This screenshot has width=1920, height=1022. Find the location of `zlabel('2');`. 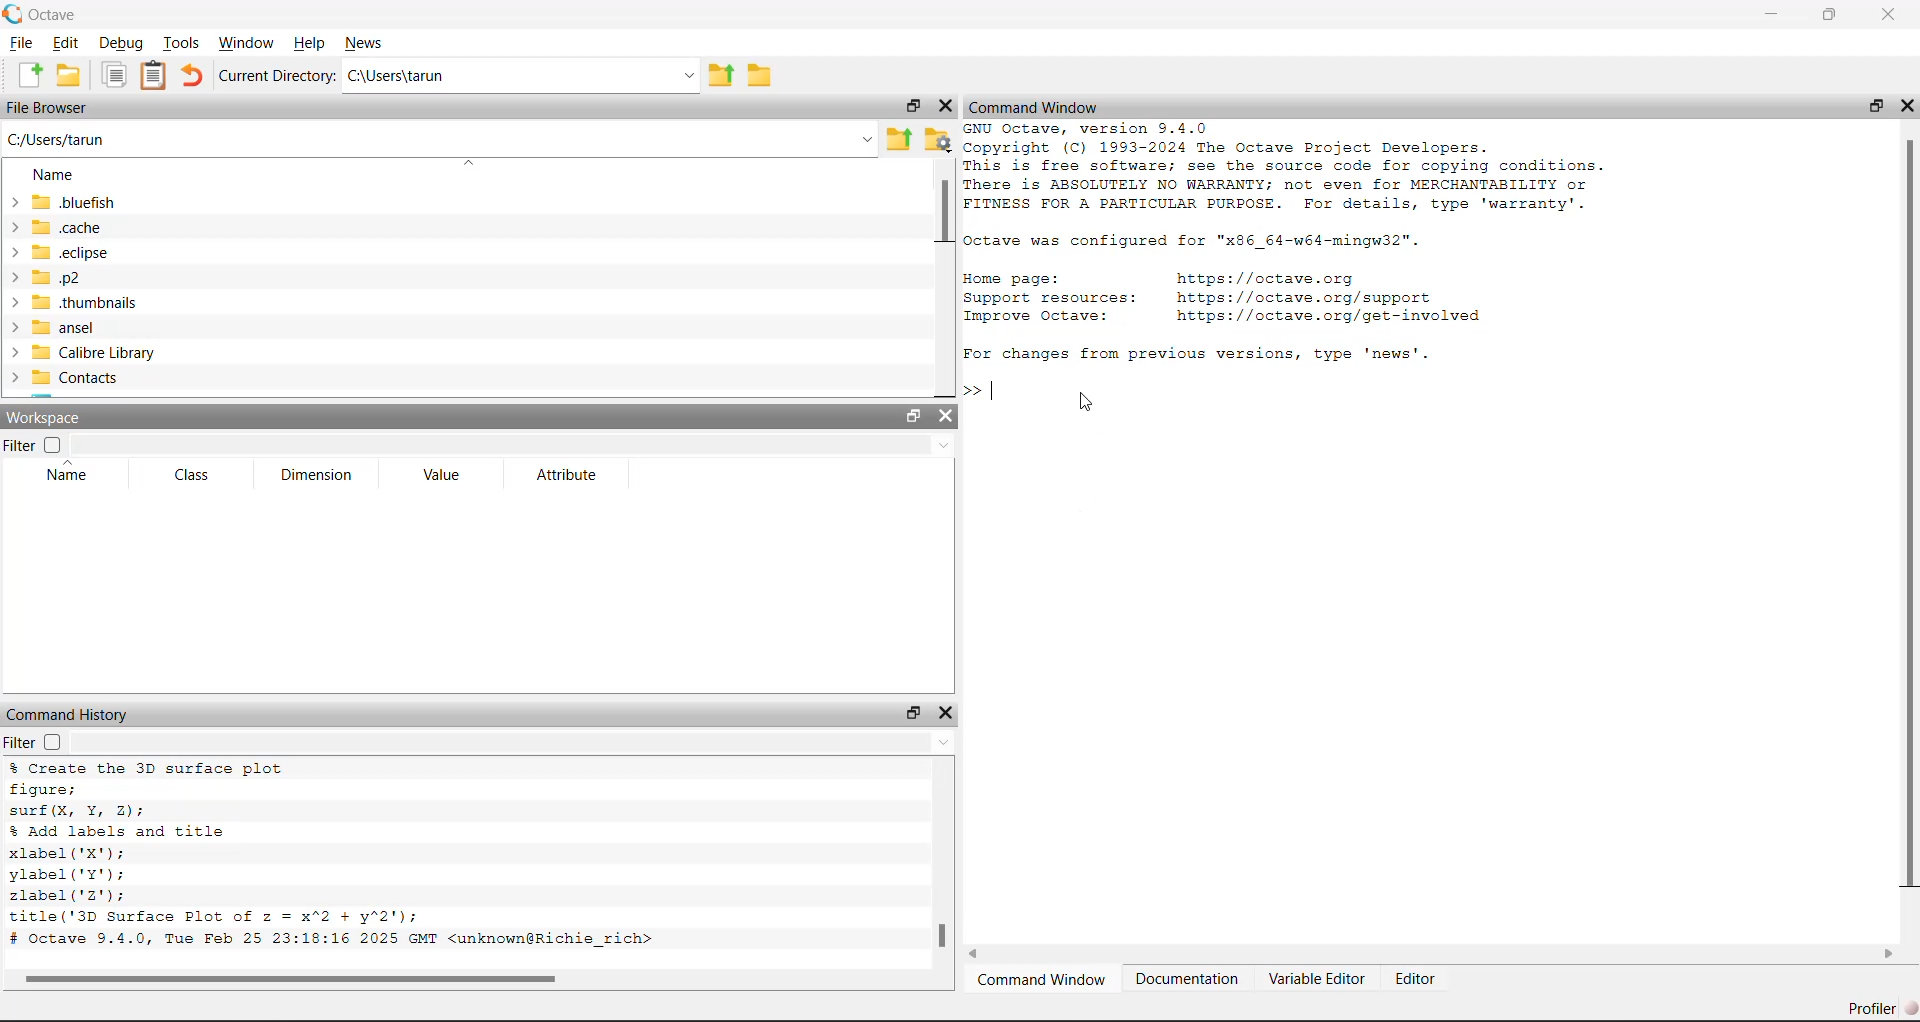

zlabel('2'); is located at coordinates (72, 895).